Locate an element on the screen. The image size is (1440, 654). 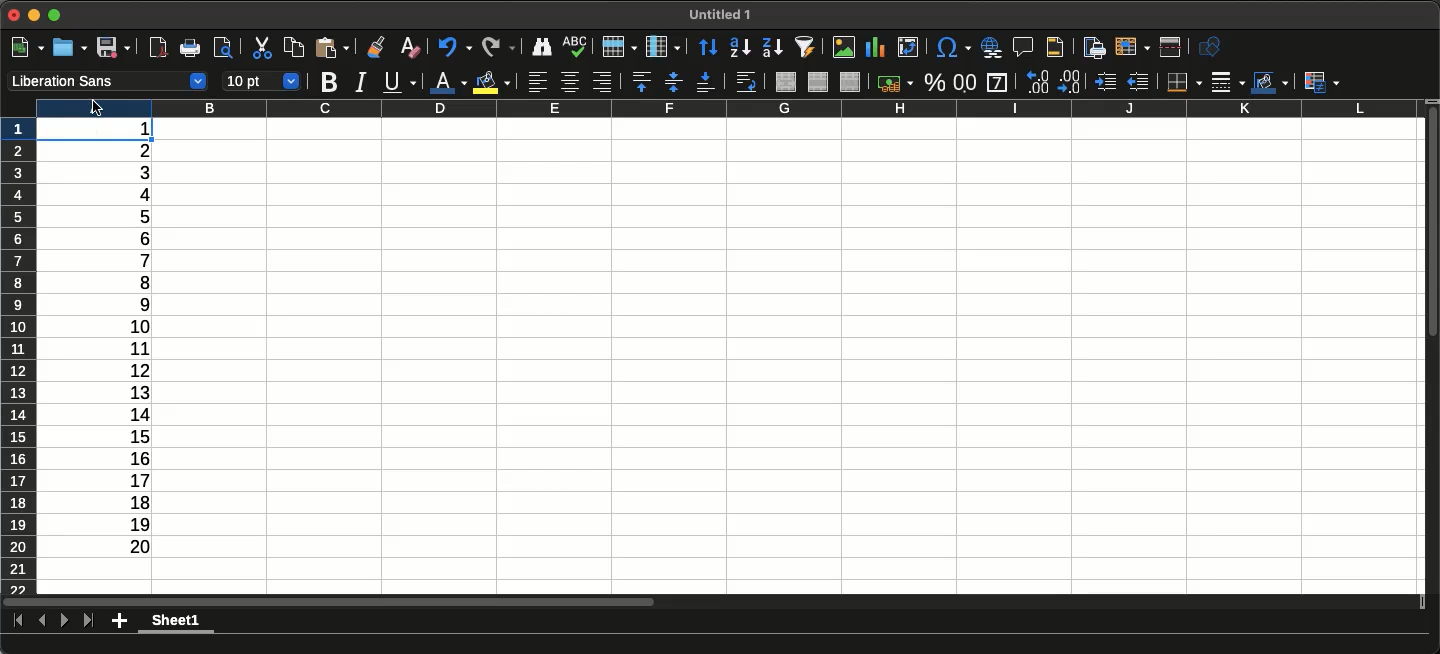
Column is located at coordinates (661, 46).